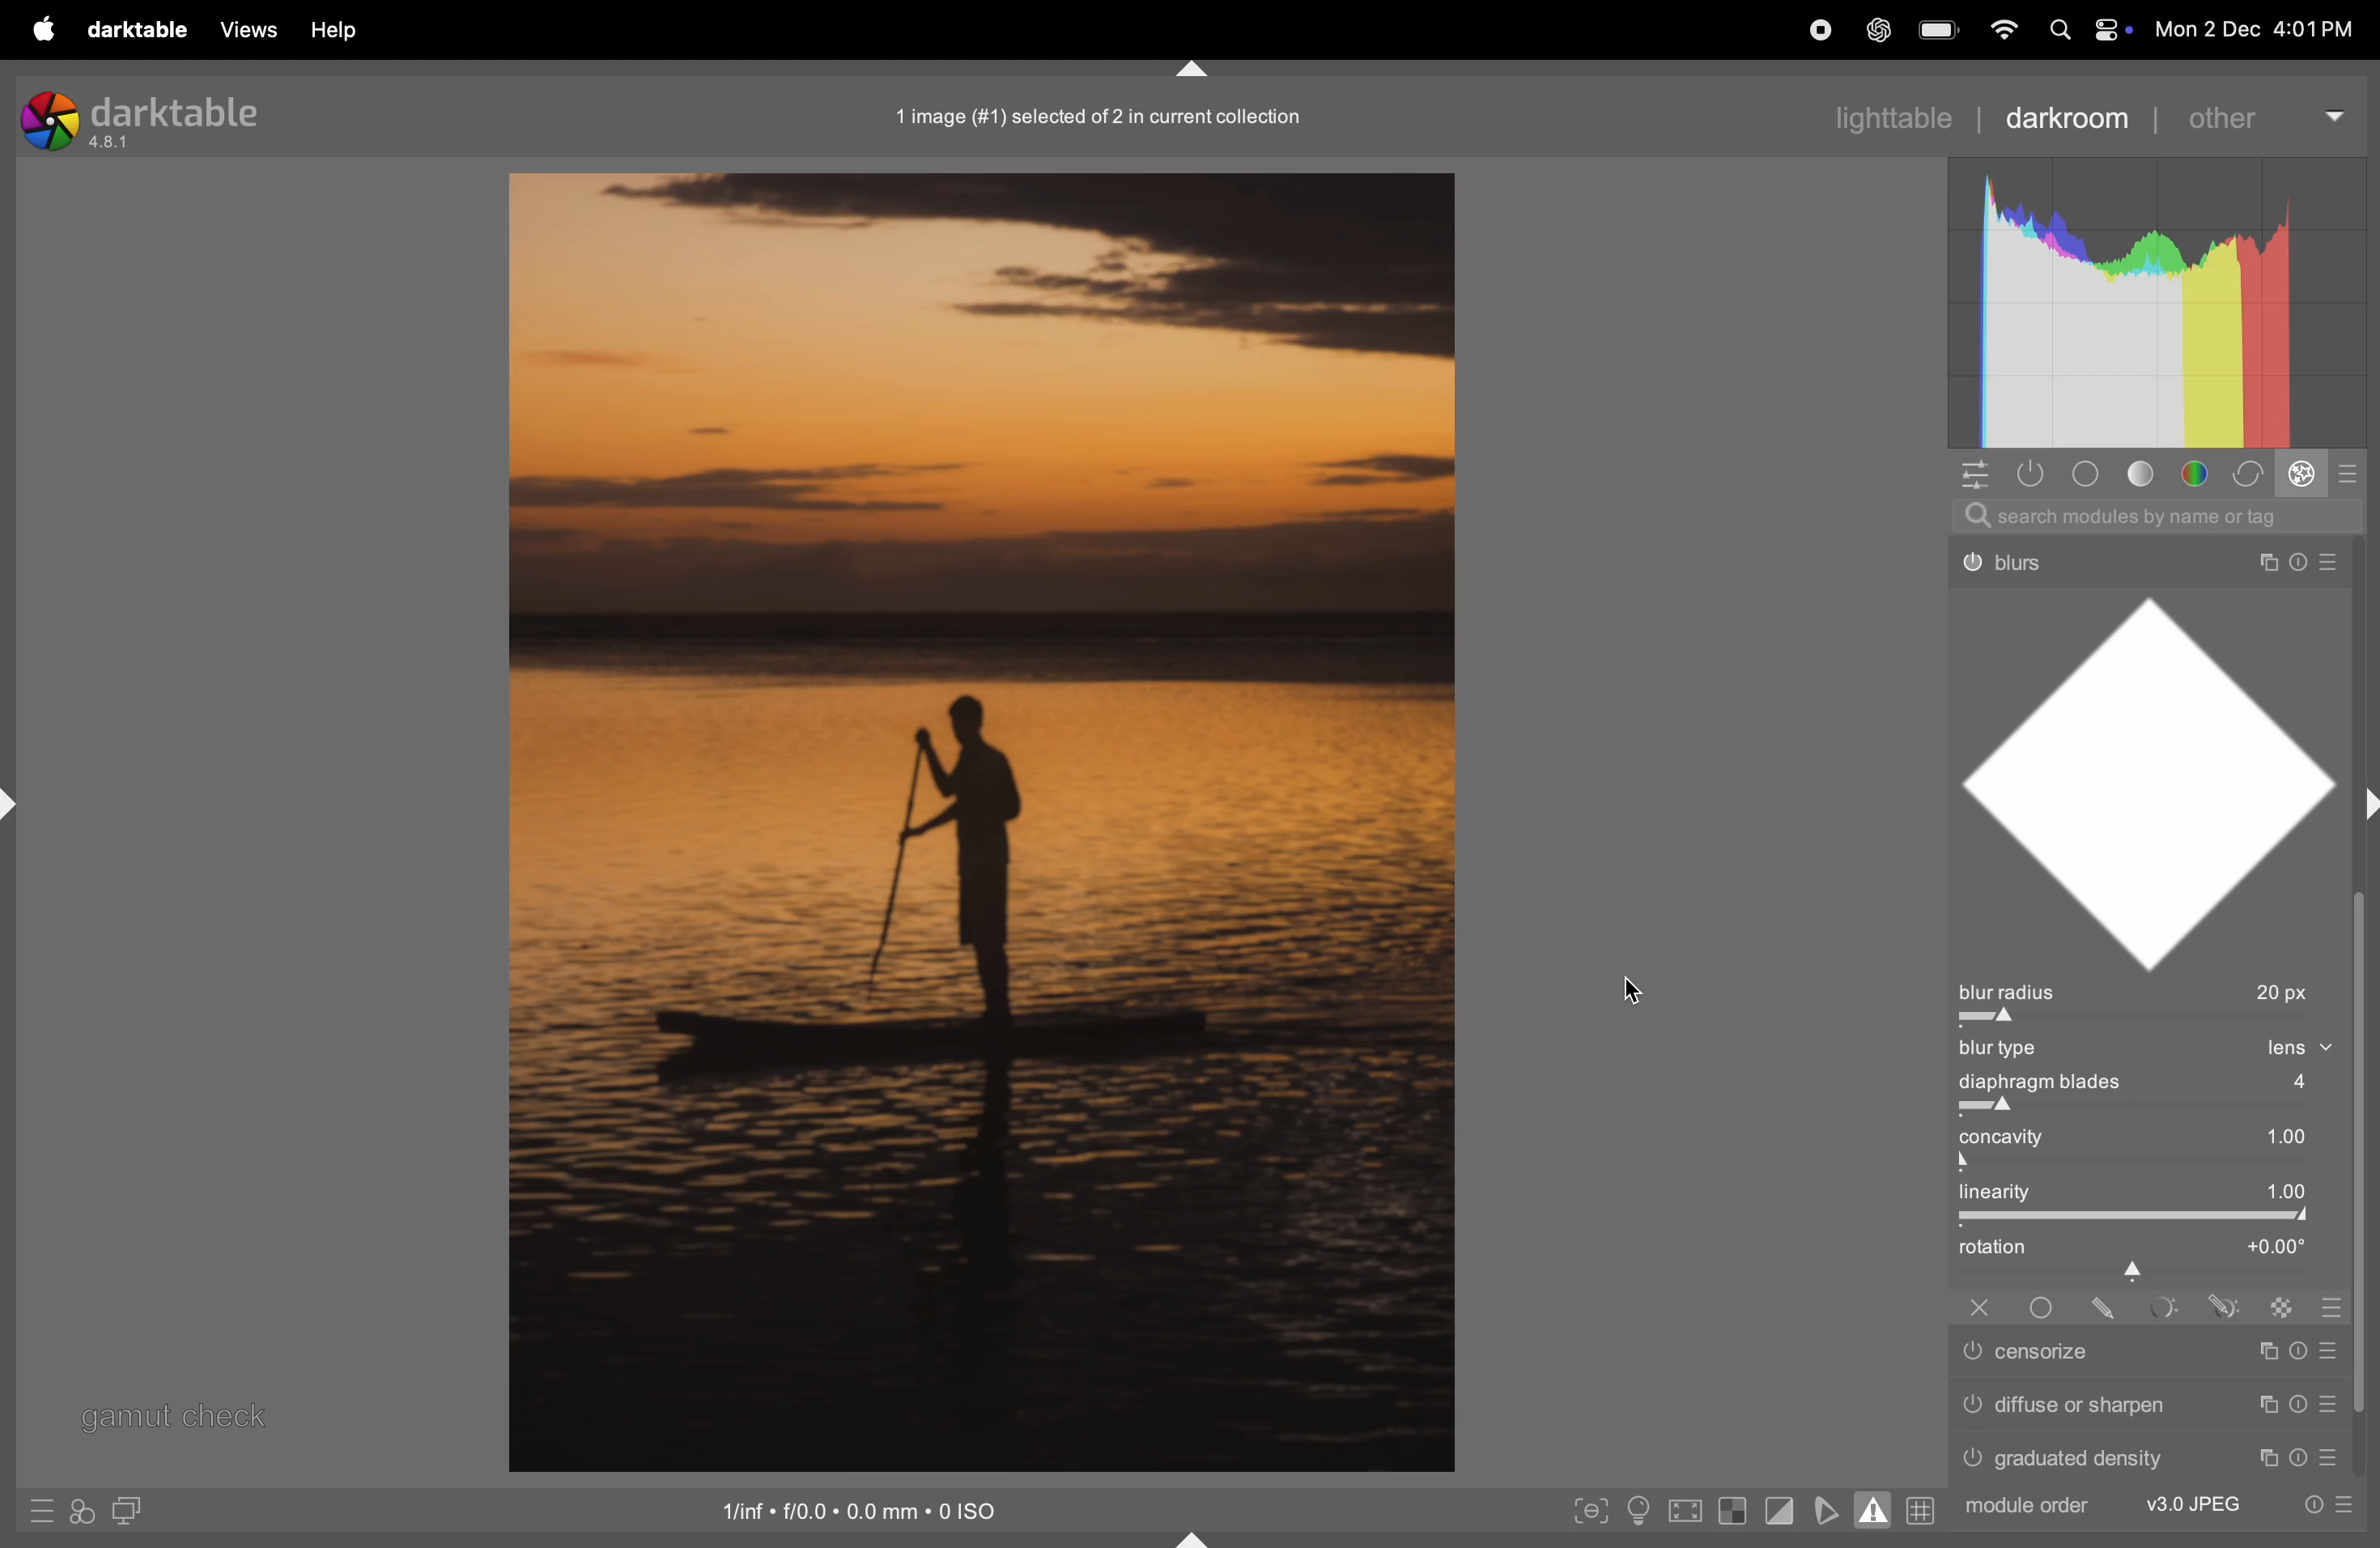  Describe the element at coordinates (1689, 1510) in the screenshot. I see `toggle high quality processing` at that location.